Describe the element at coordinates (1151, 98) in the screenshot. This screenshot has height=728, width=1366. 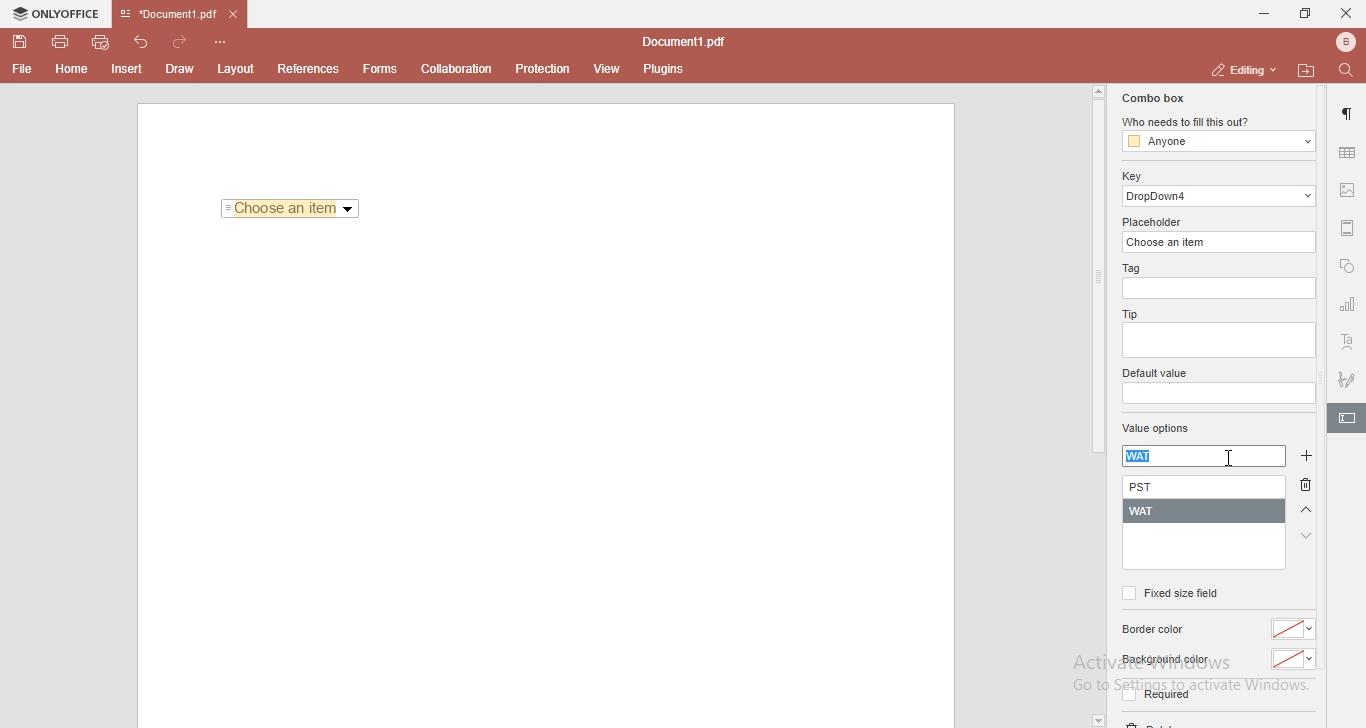
I see `combo box` at that location.